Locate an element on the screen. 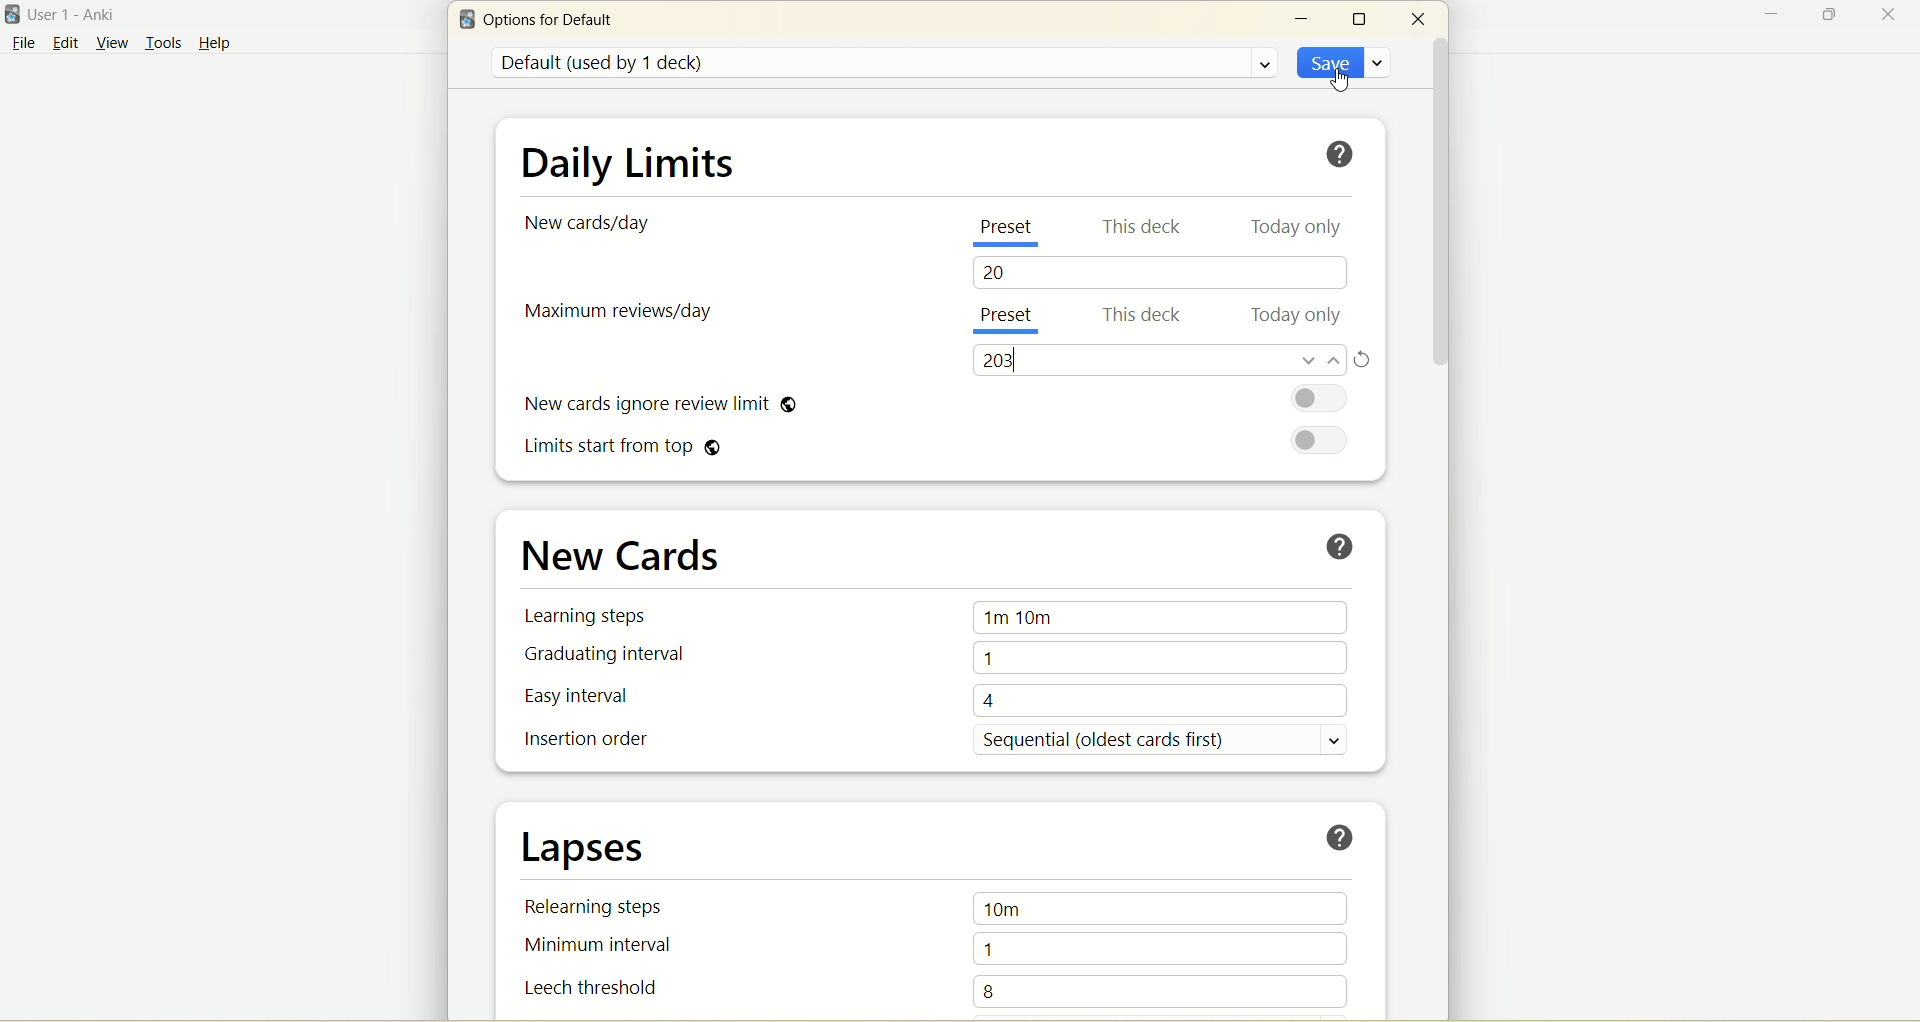  this deck is located at coordinates (1145, 319).